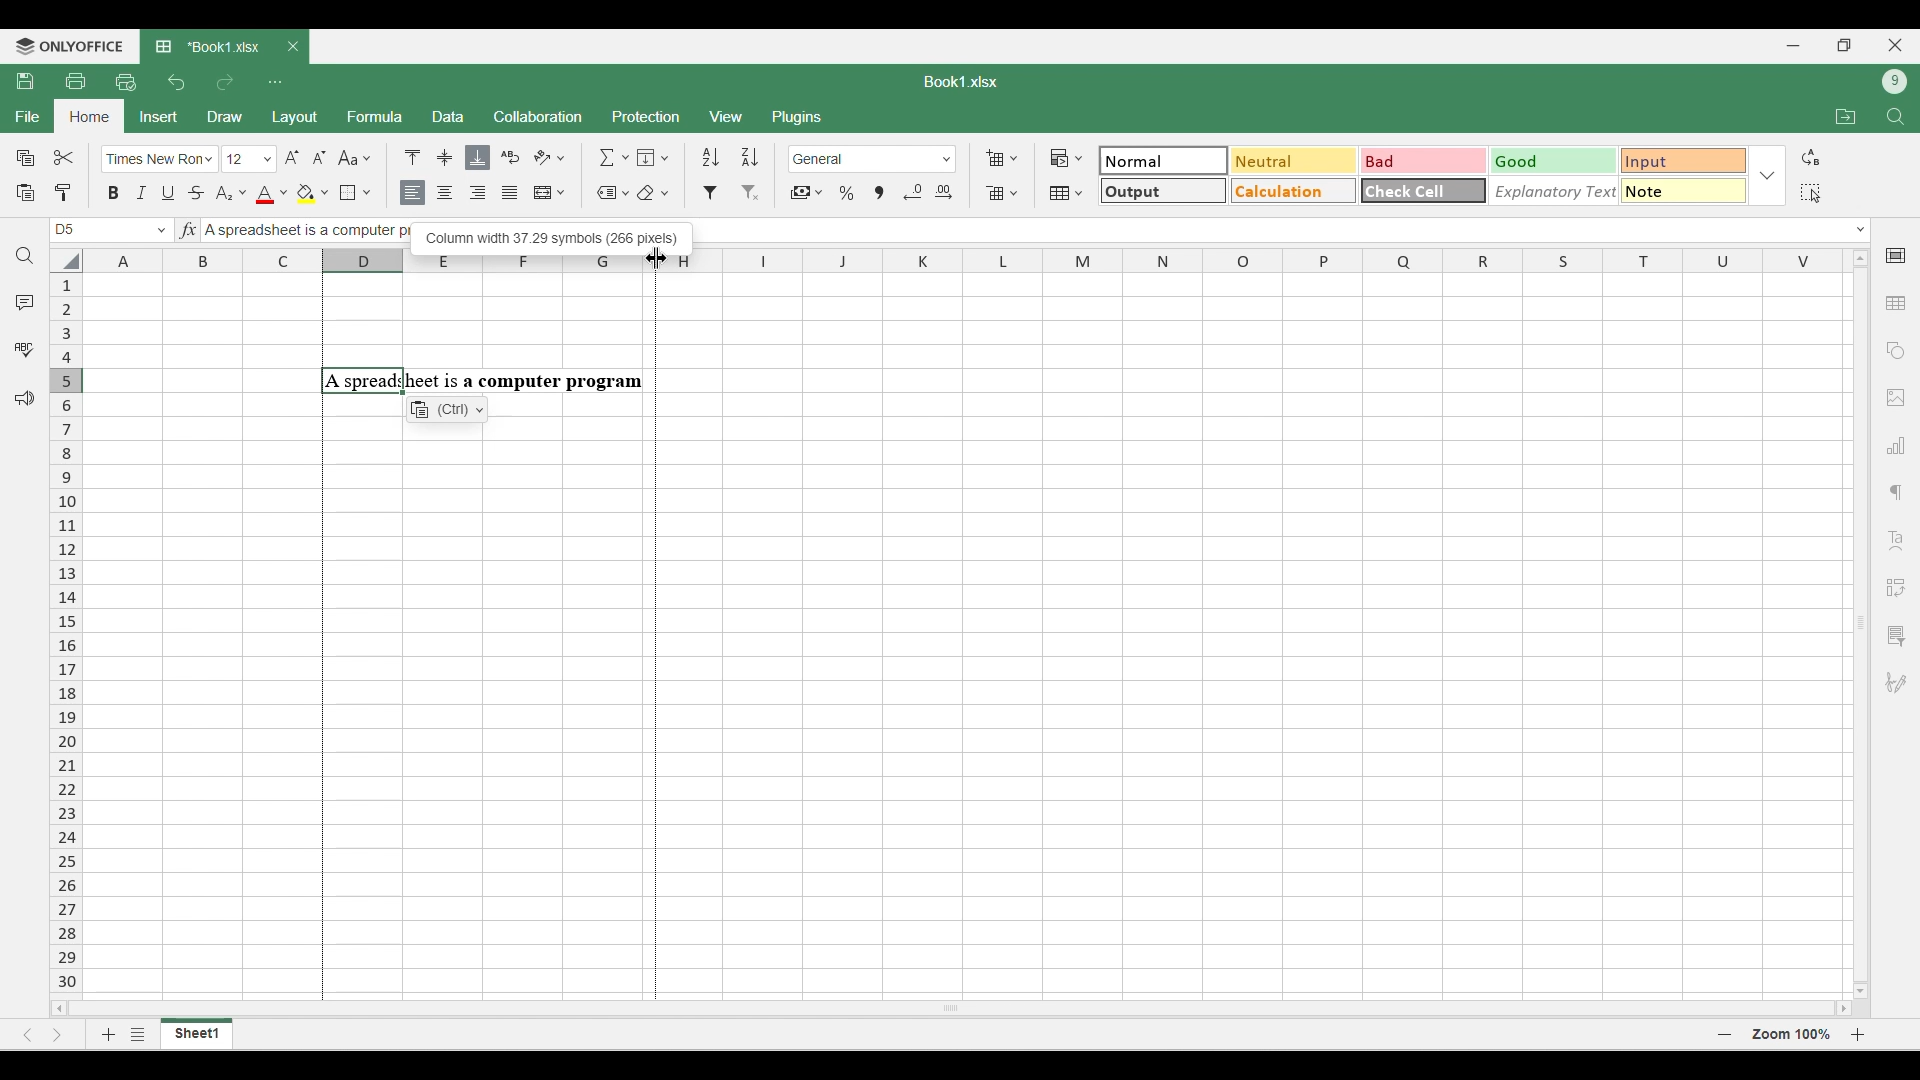 The image size is (1920, 1080). I want to click on A spreadsheet is a computer program, so click(482, 381).